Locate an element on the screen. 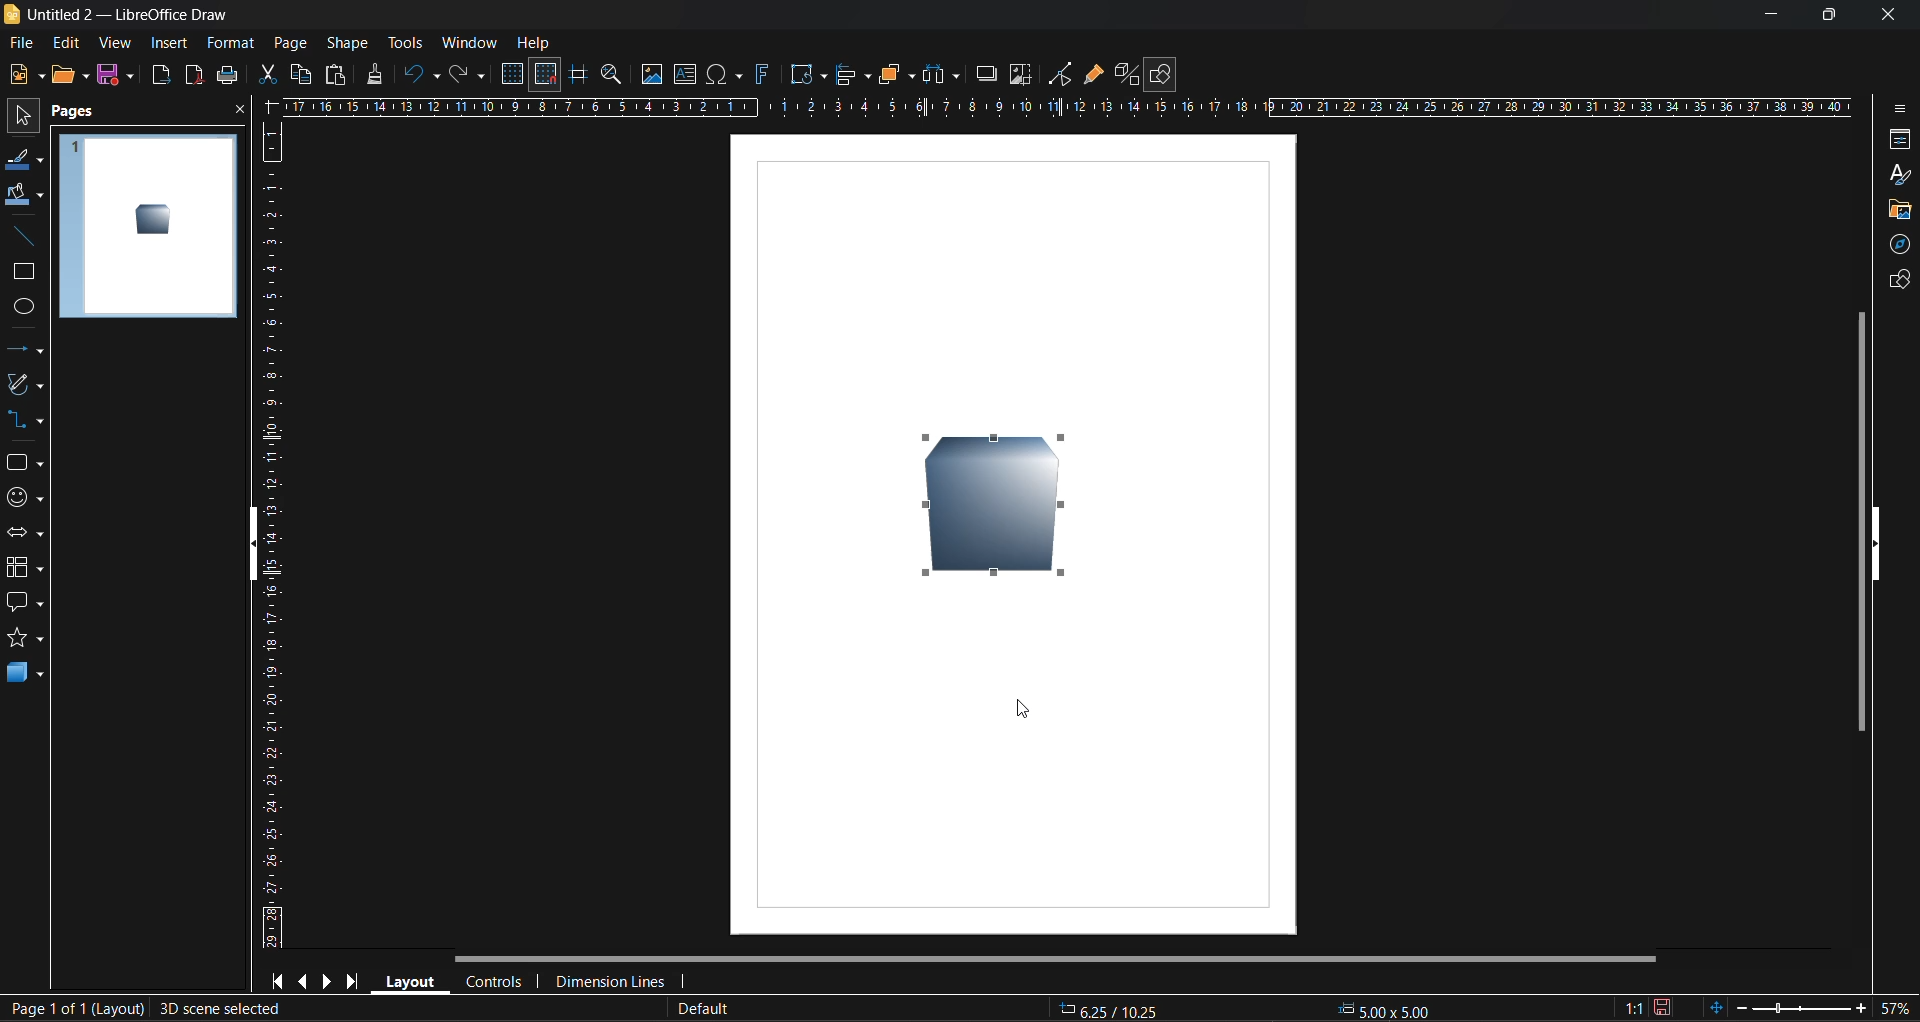 This screenshot has height=1022, width=1920. shadow is located at coordinates (984, 72).